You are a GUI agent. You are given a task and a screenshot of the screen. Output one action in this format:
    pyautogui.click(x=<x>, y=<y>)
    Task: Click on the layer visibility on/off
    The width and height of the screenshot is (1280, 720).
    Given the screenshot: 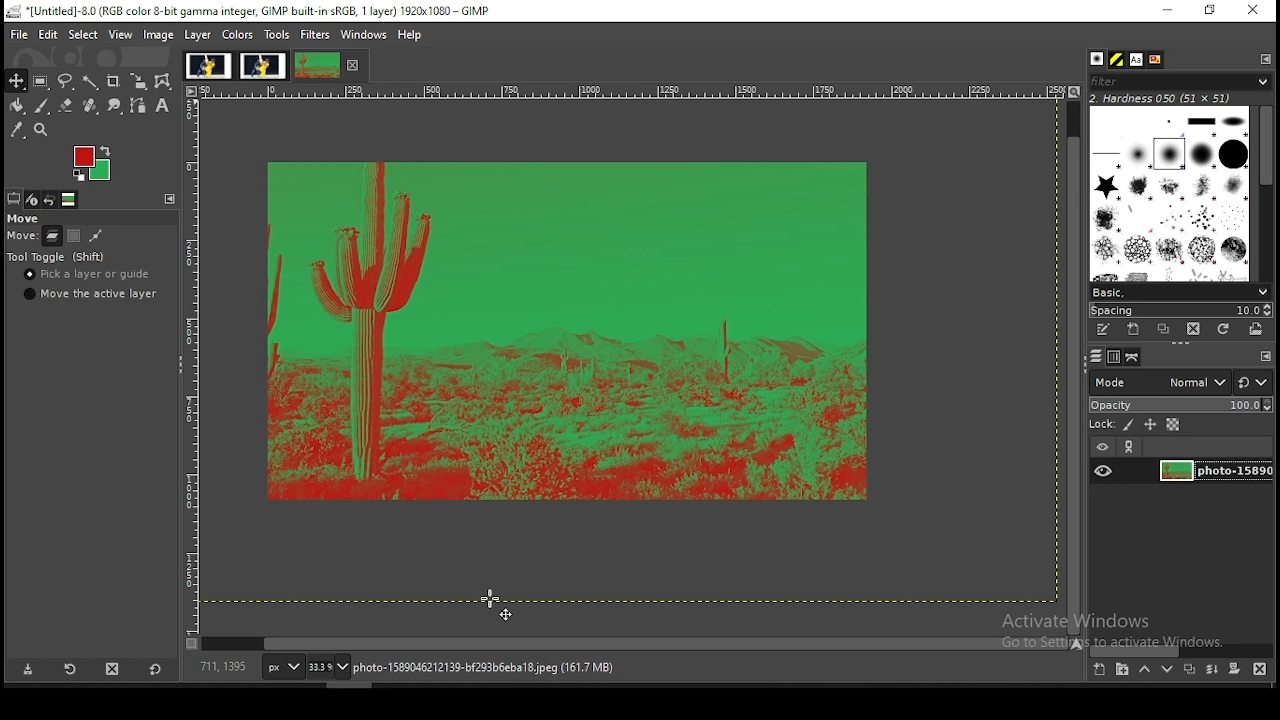 What is the action you would take?
    pyautogui.click(x=1103, y=472)
    